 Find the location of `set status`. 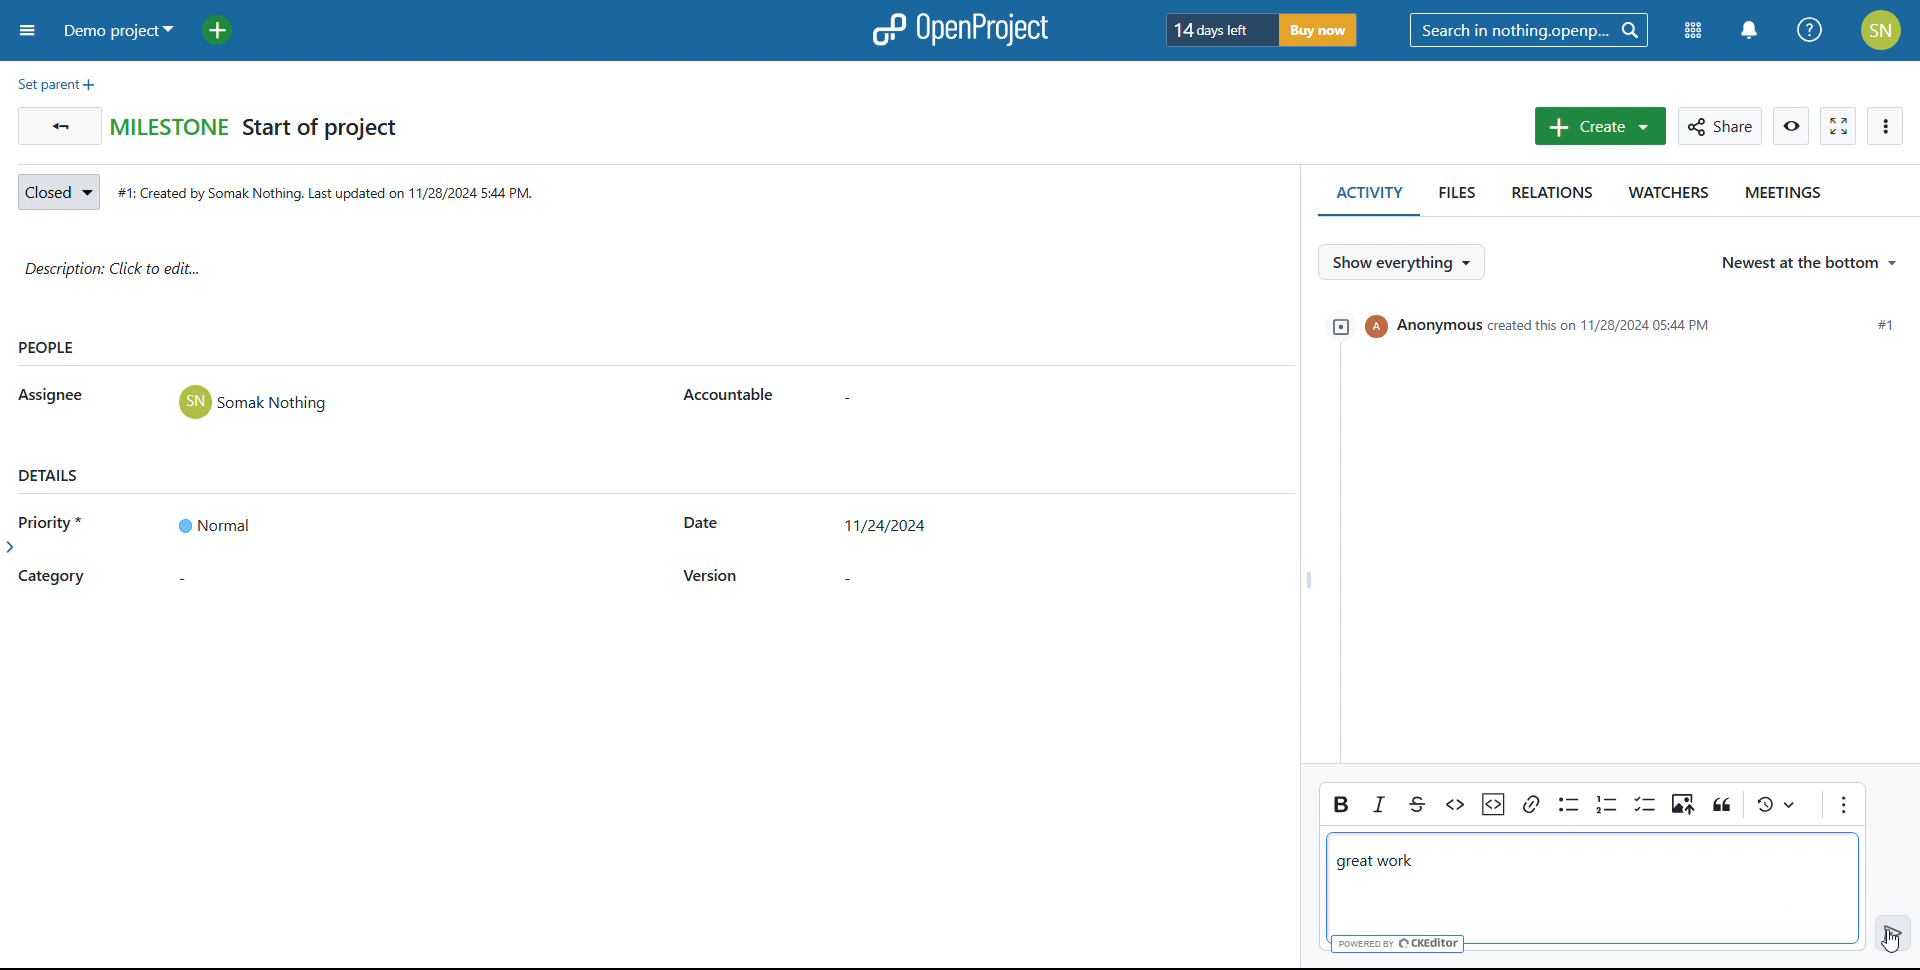

set status is located at coordinates (58, 193).